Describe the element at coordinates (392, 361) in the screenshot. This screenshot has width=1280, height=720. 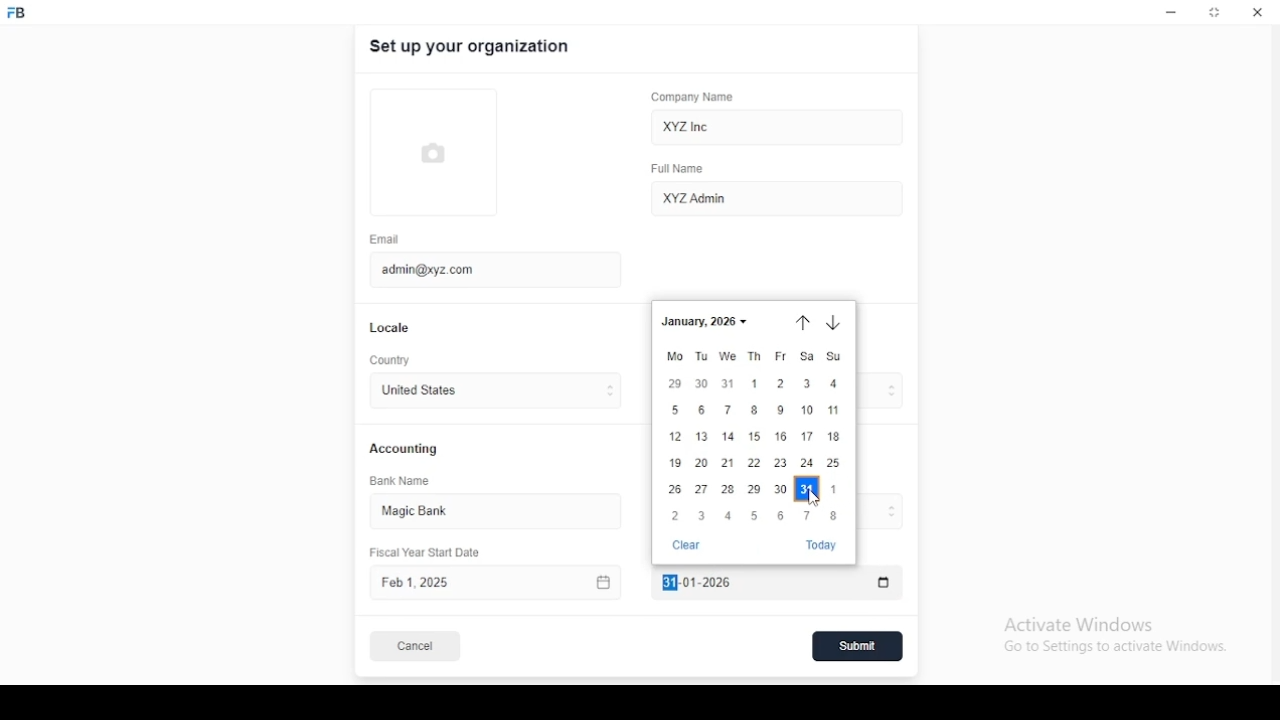
I see `country` at that location.